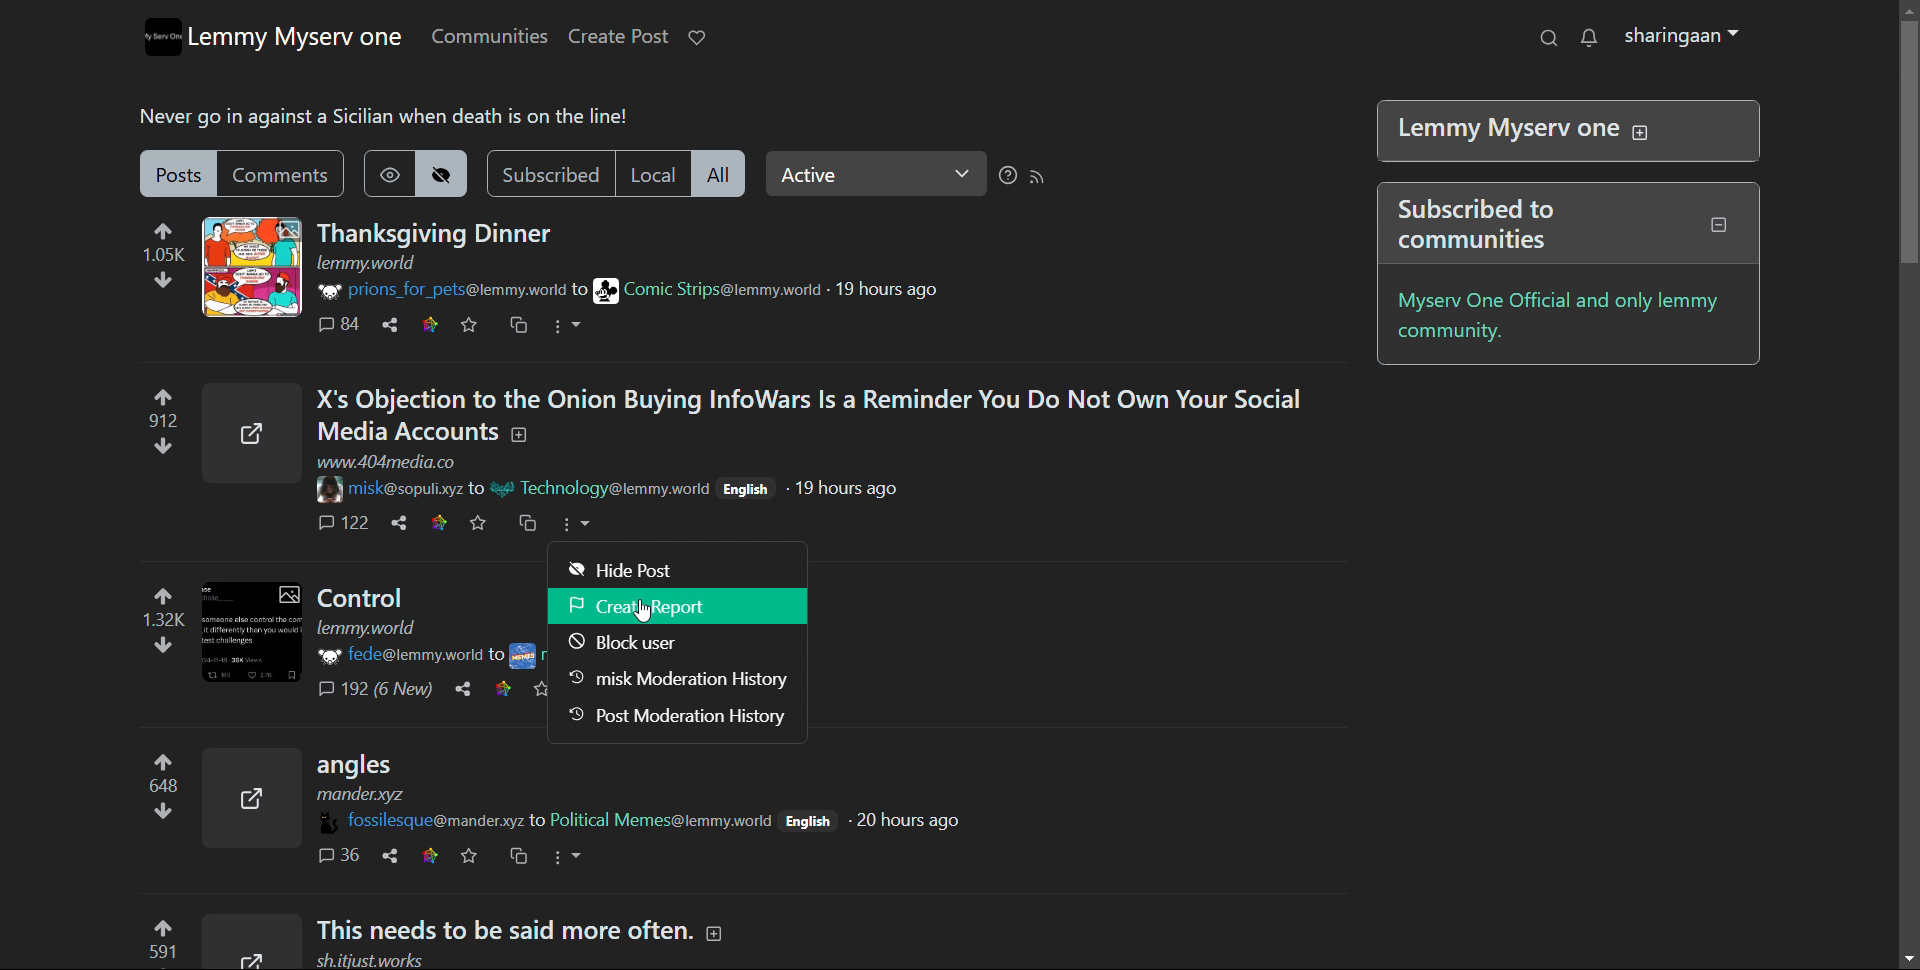 This screenshot has width=1920, height=970. What do you see at coordinates (148, 425) in the screenshot?
I see `Upvote and downvote` at bounding box center [148, 425].